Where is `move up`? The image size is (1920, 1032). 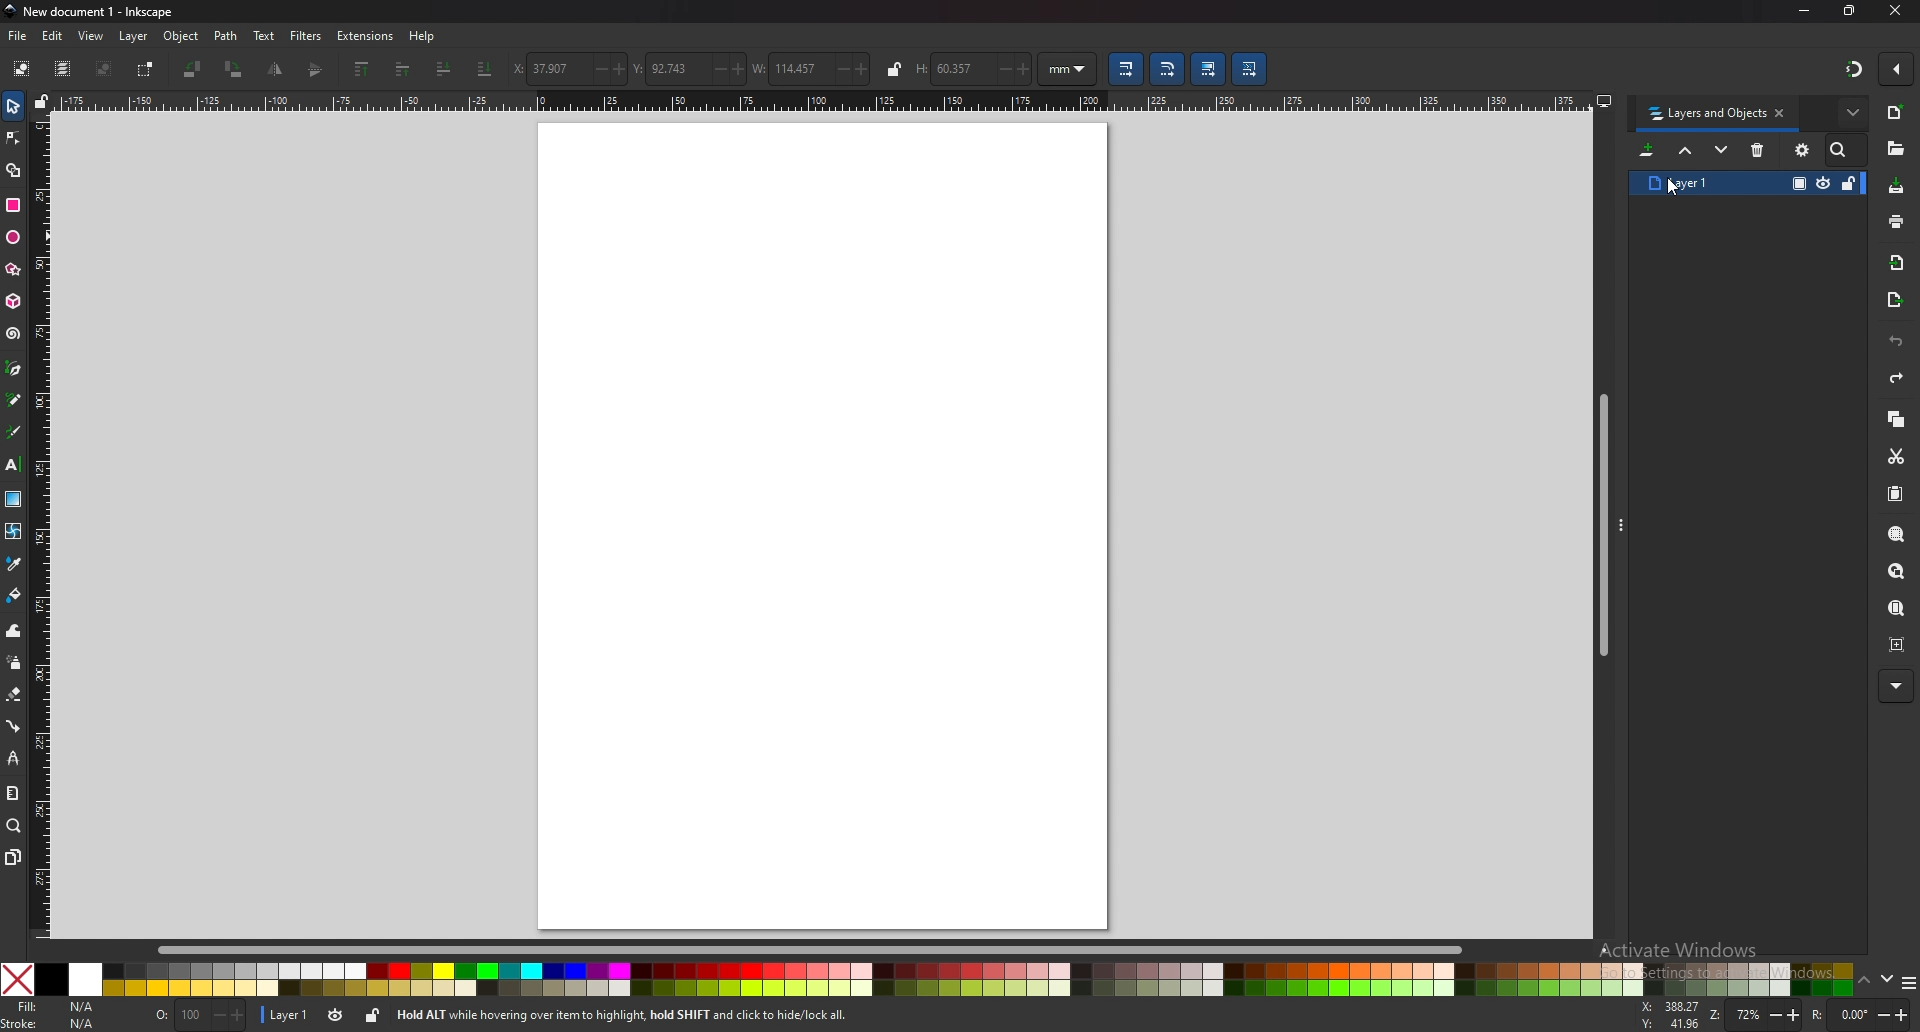 move up is located at coordinates (1686, 149).